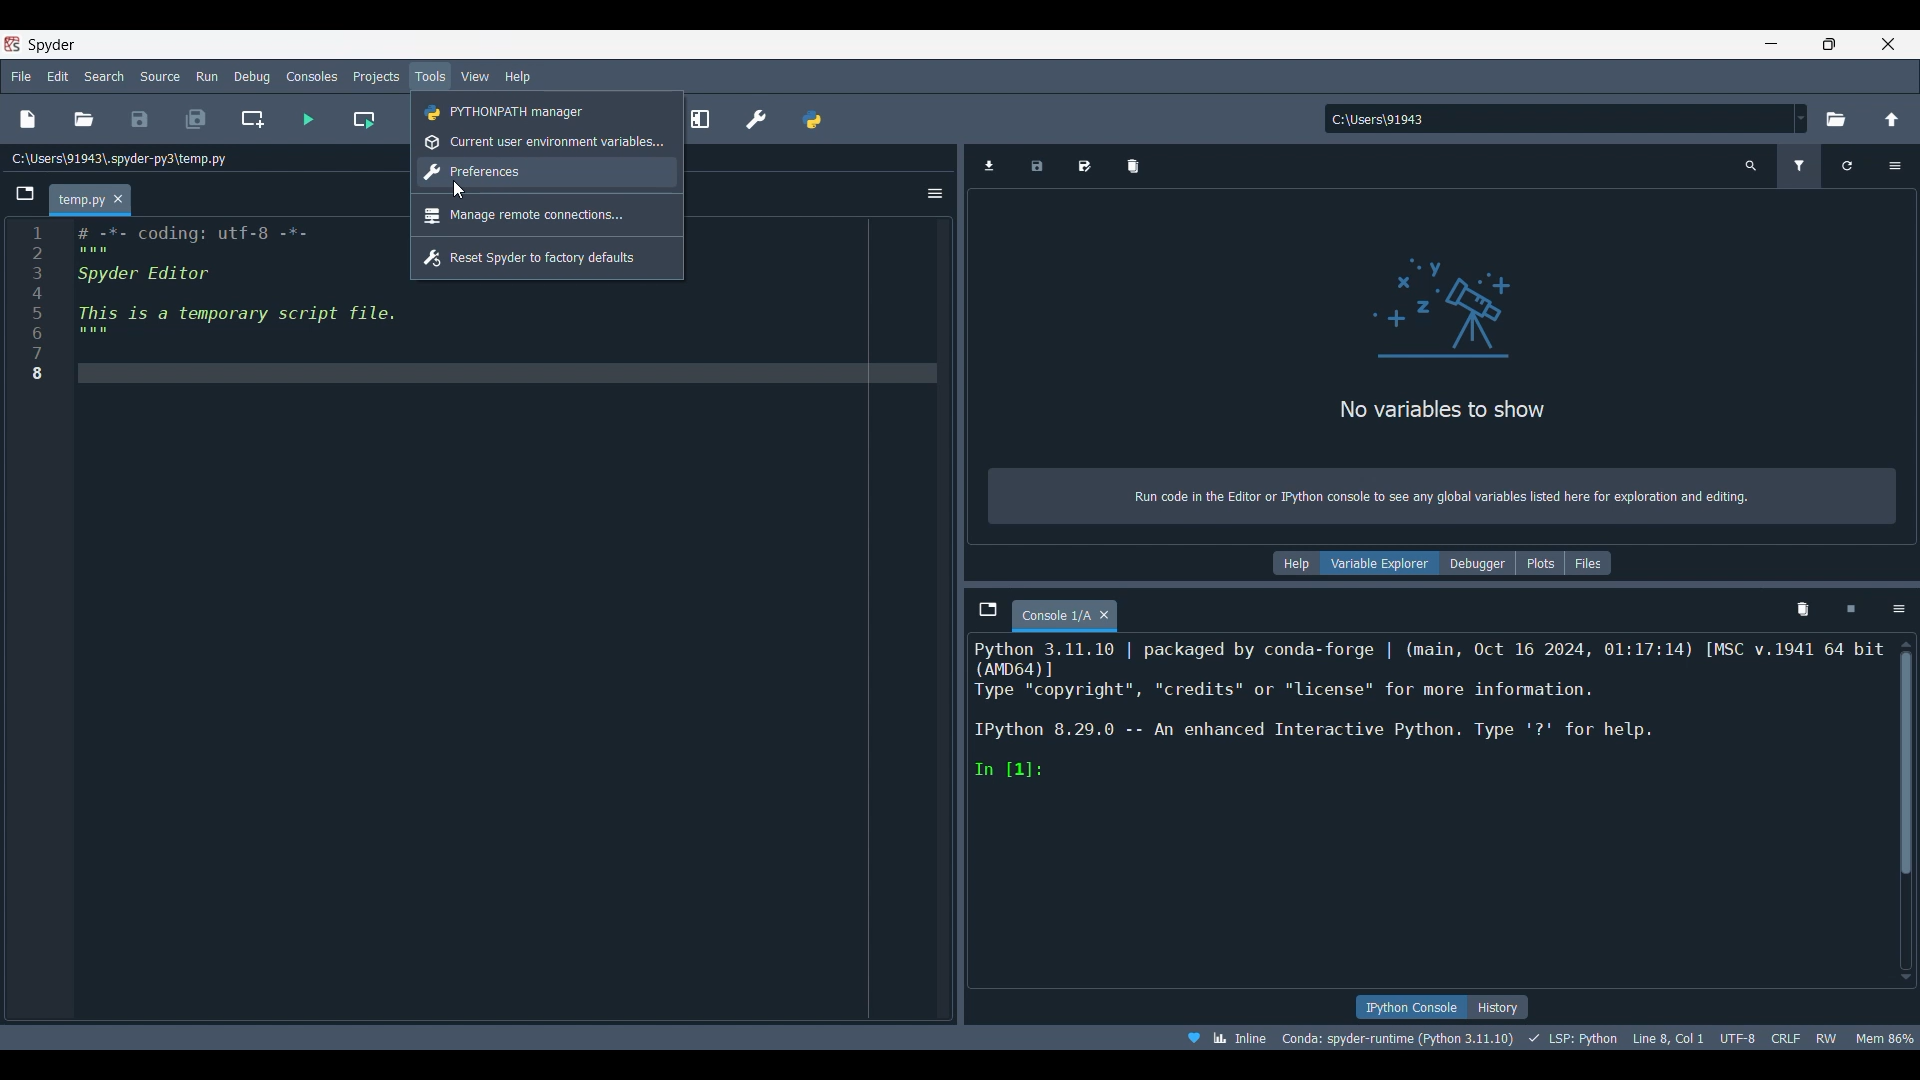 The width and height of the screenshot is (1920, 1080). I want to click on Change to parent directory, so click(1892, 119).